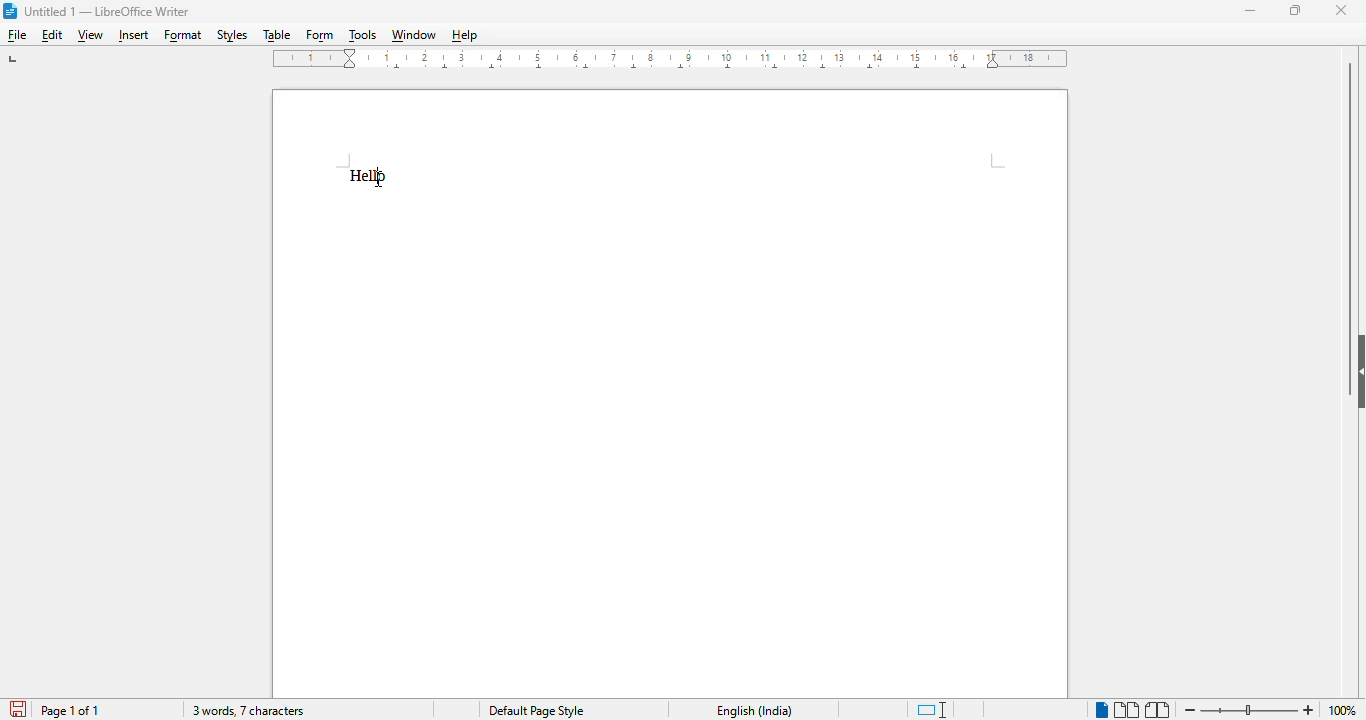 The width and height of the screenshot is (1366, 720). What do you see at coordinates (233, 35) in the screenshot?
I see `styles` at bounding box center [233, 35].